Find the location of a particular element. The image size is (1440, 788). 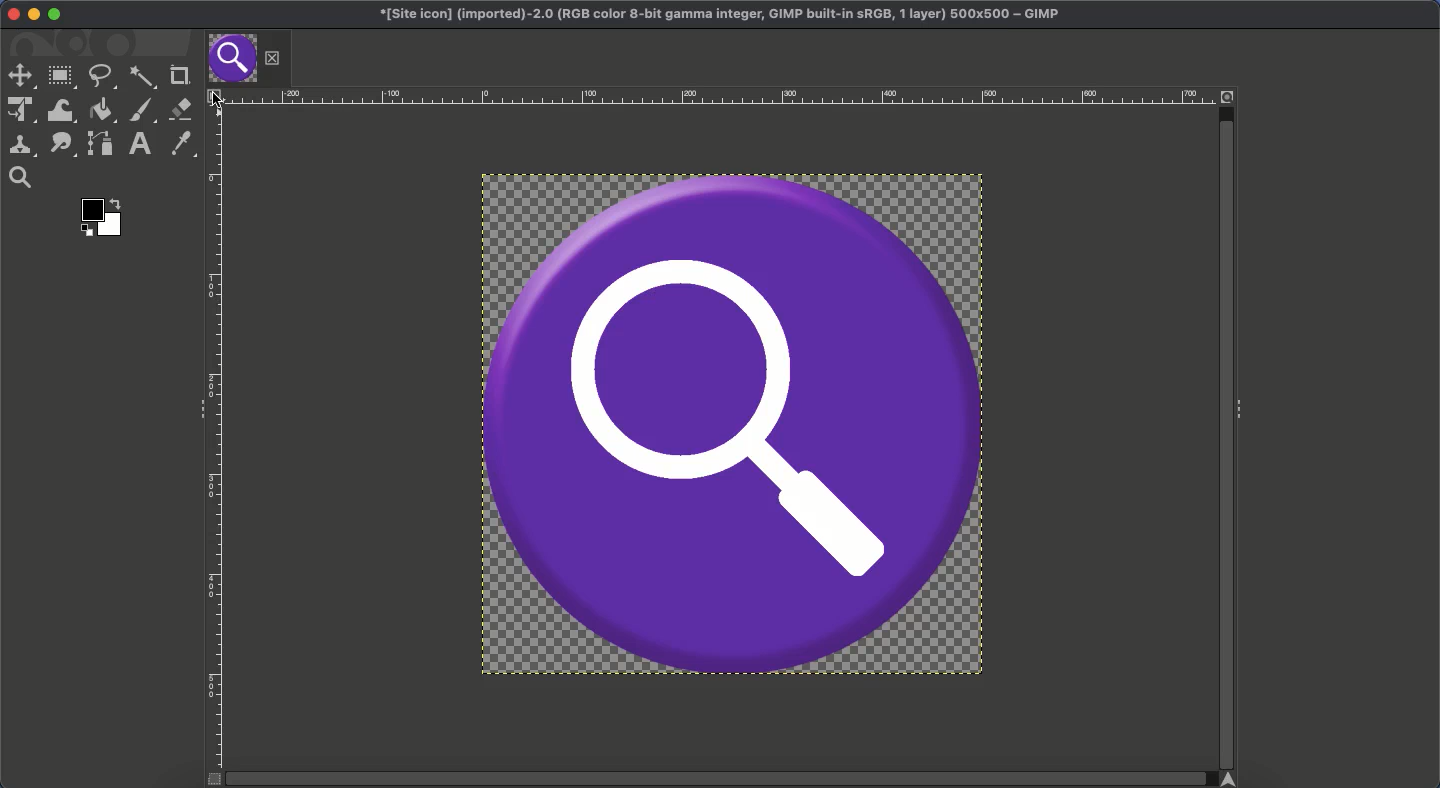

Fuzzy selection tool is located at coordinates (143, 79).